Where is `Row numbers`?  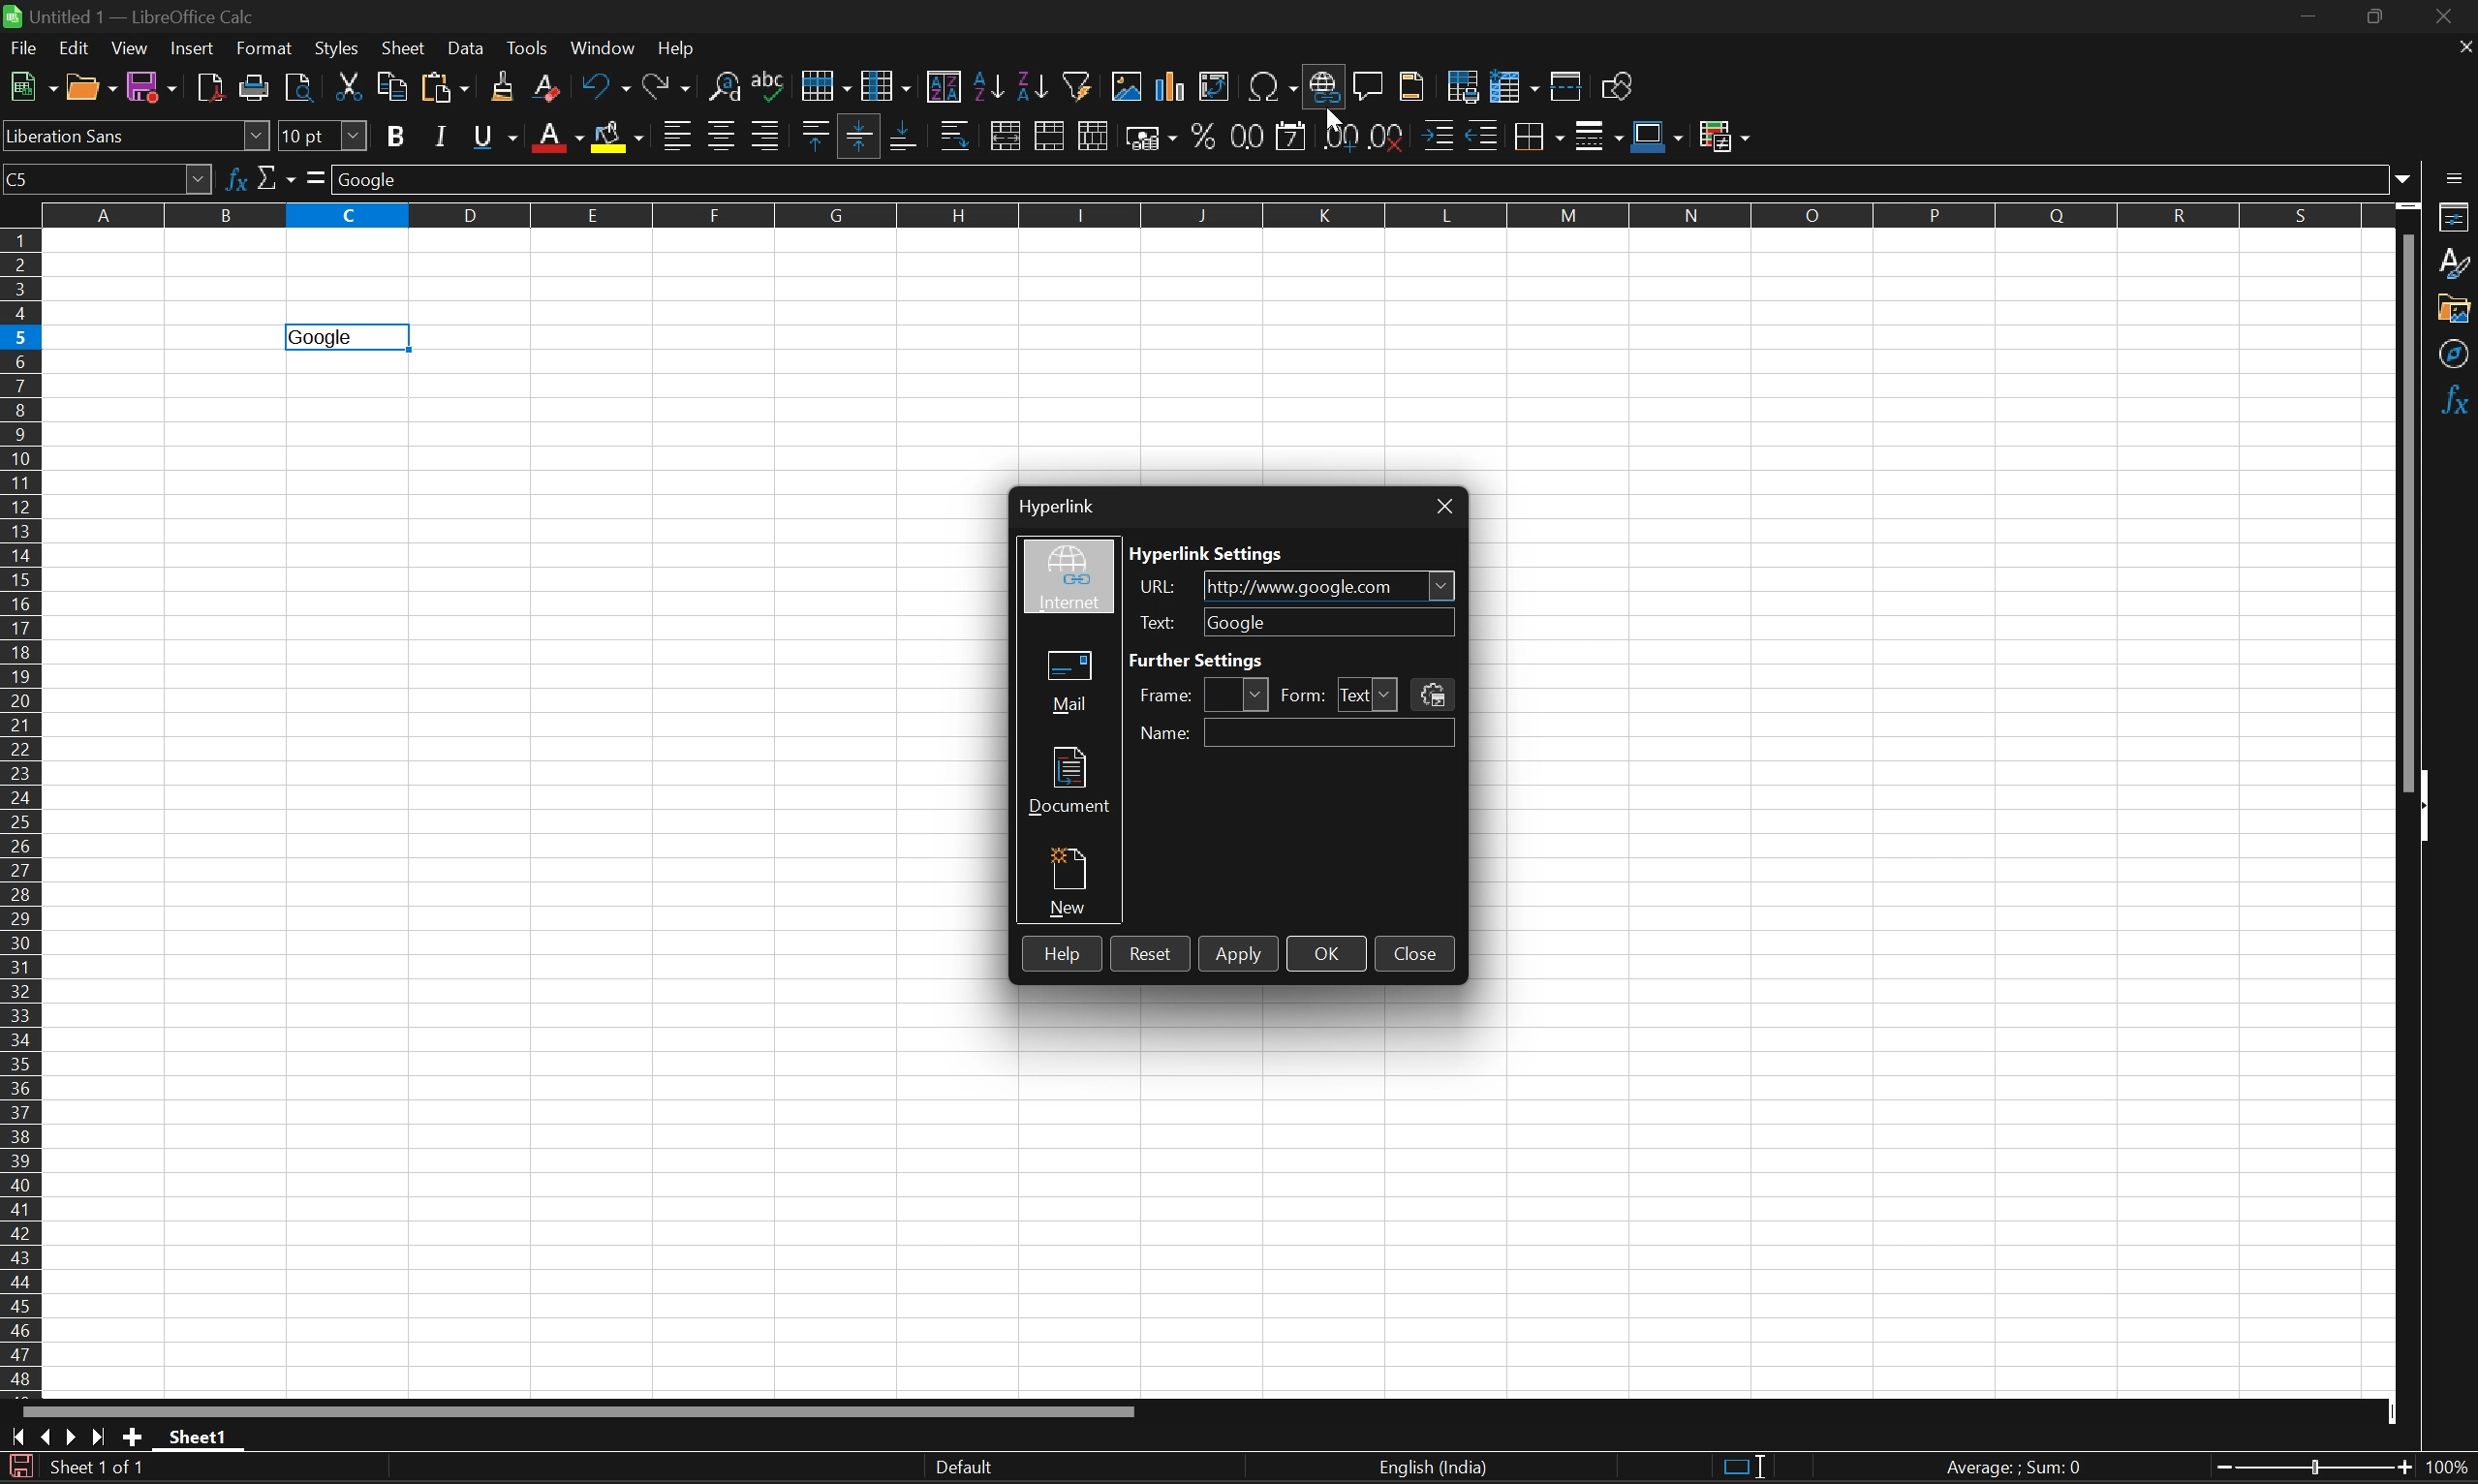 Row numbers is located at coordinates (23, 816).